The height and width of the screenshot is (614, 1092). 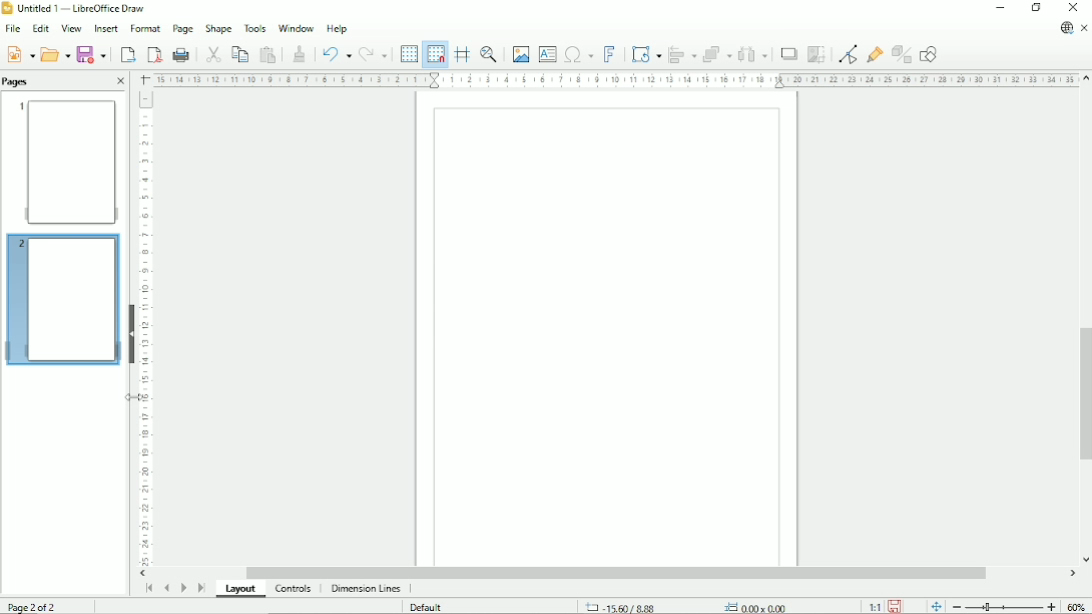 I want to click on Paste, so click(x=268, y=54).